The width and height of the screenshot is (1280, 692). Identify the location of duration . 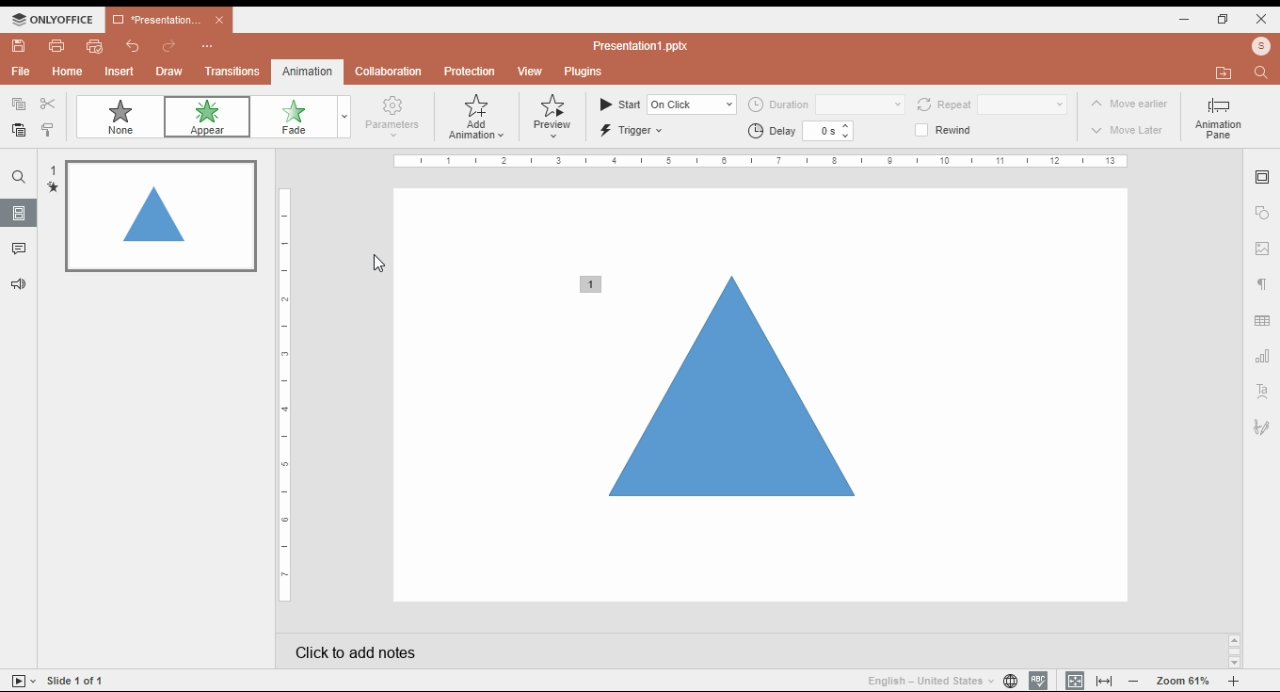
(860, 103).